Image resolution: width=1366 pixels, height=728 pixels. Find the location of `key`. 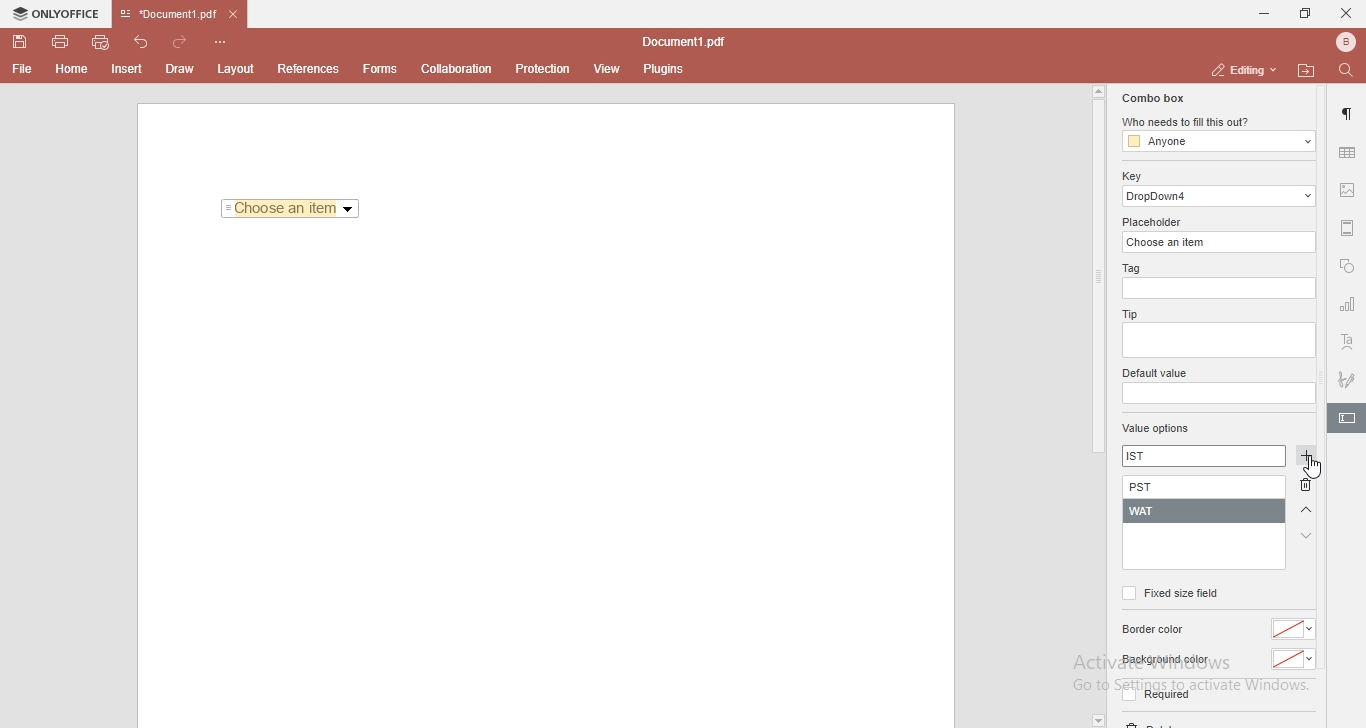

key is located at coordinates (1131, 176).